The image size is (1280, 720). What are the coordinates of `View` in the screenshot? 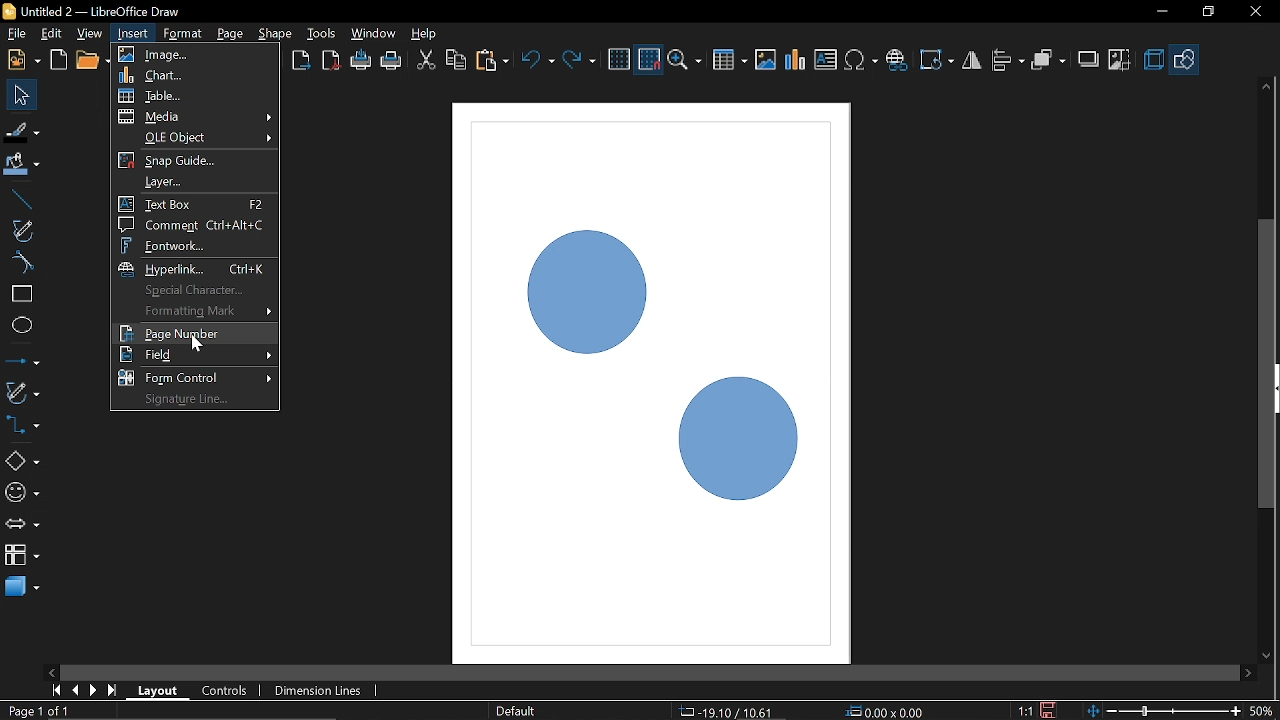 It's located at (92, 34).